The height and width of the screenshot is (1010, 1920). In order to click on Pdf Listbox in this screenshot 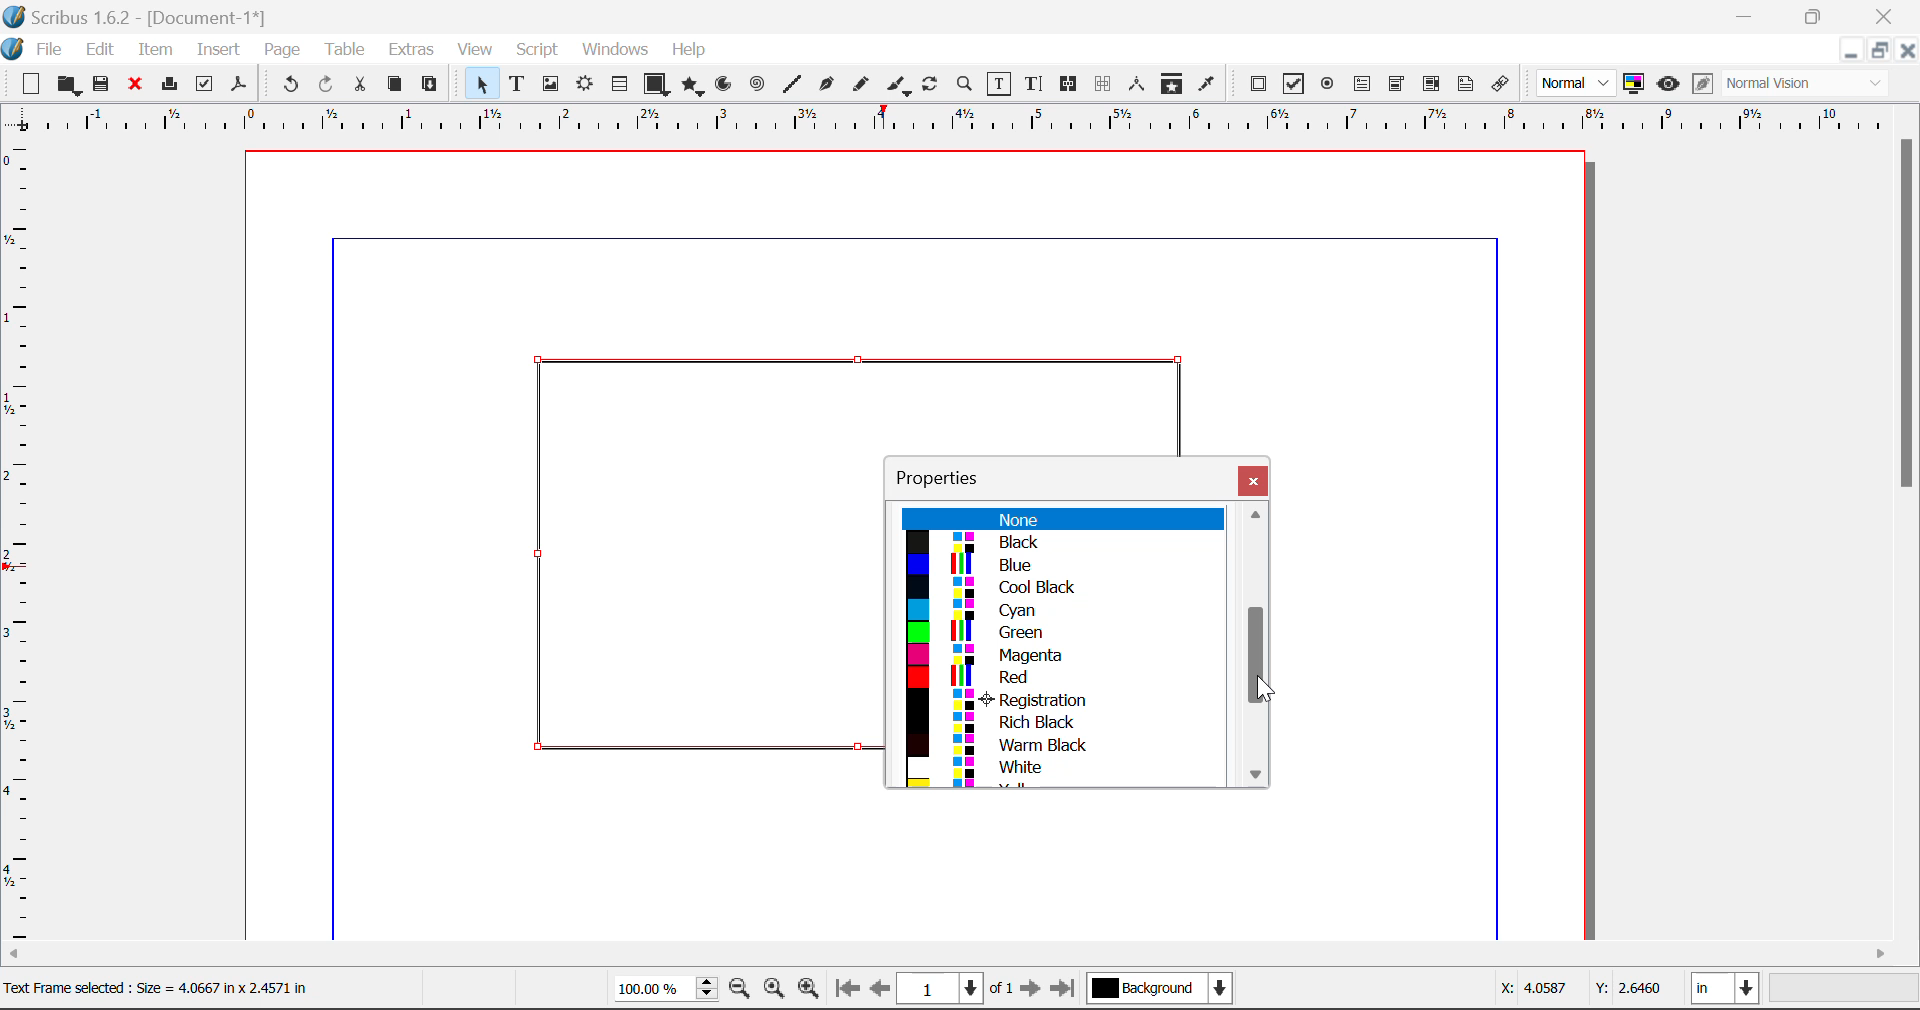, I will do `click(1429, 84)`.